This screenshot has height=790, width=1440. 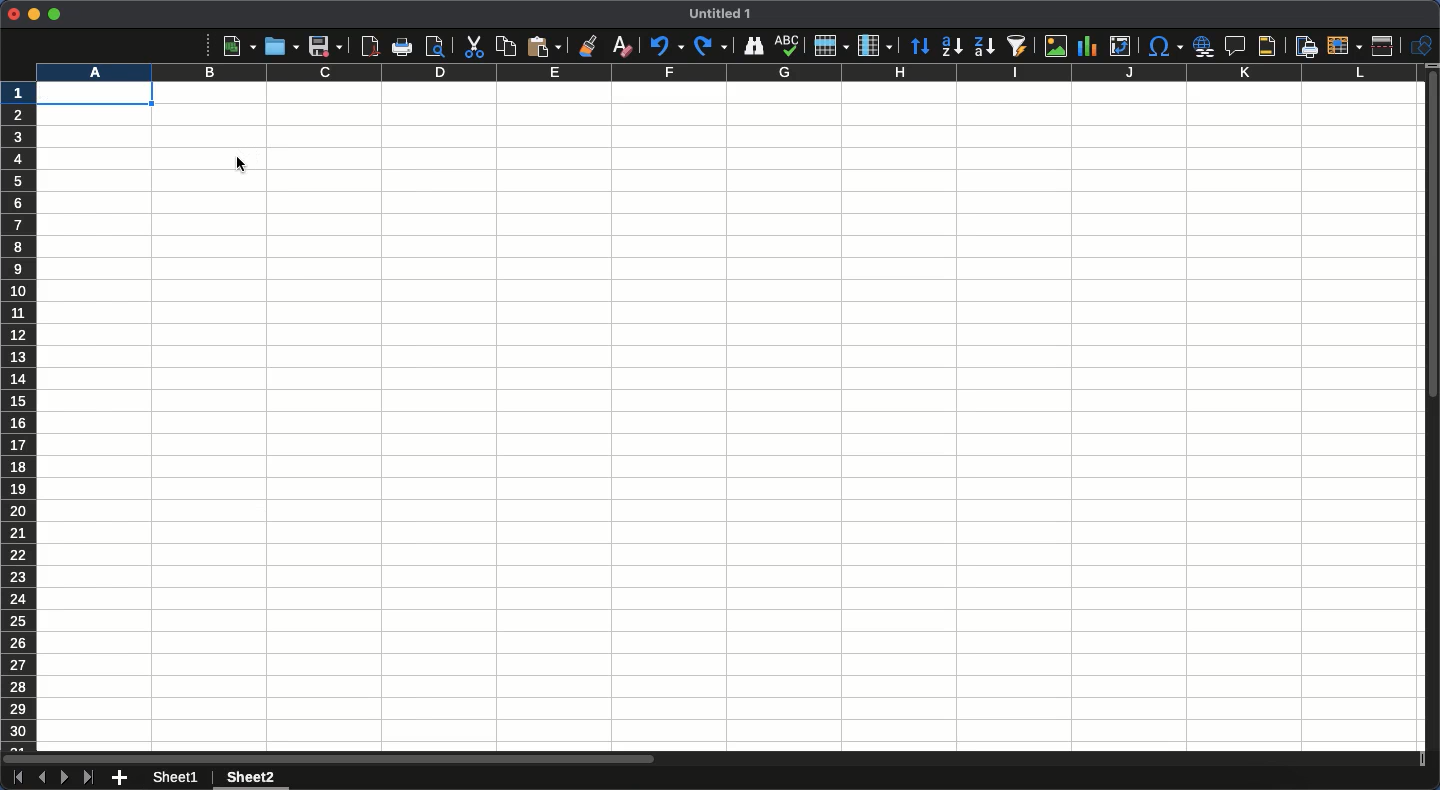 I want to click on Clone formatting, so click(x=589, y=46).